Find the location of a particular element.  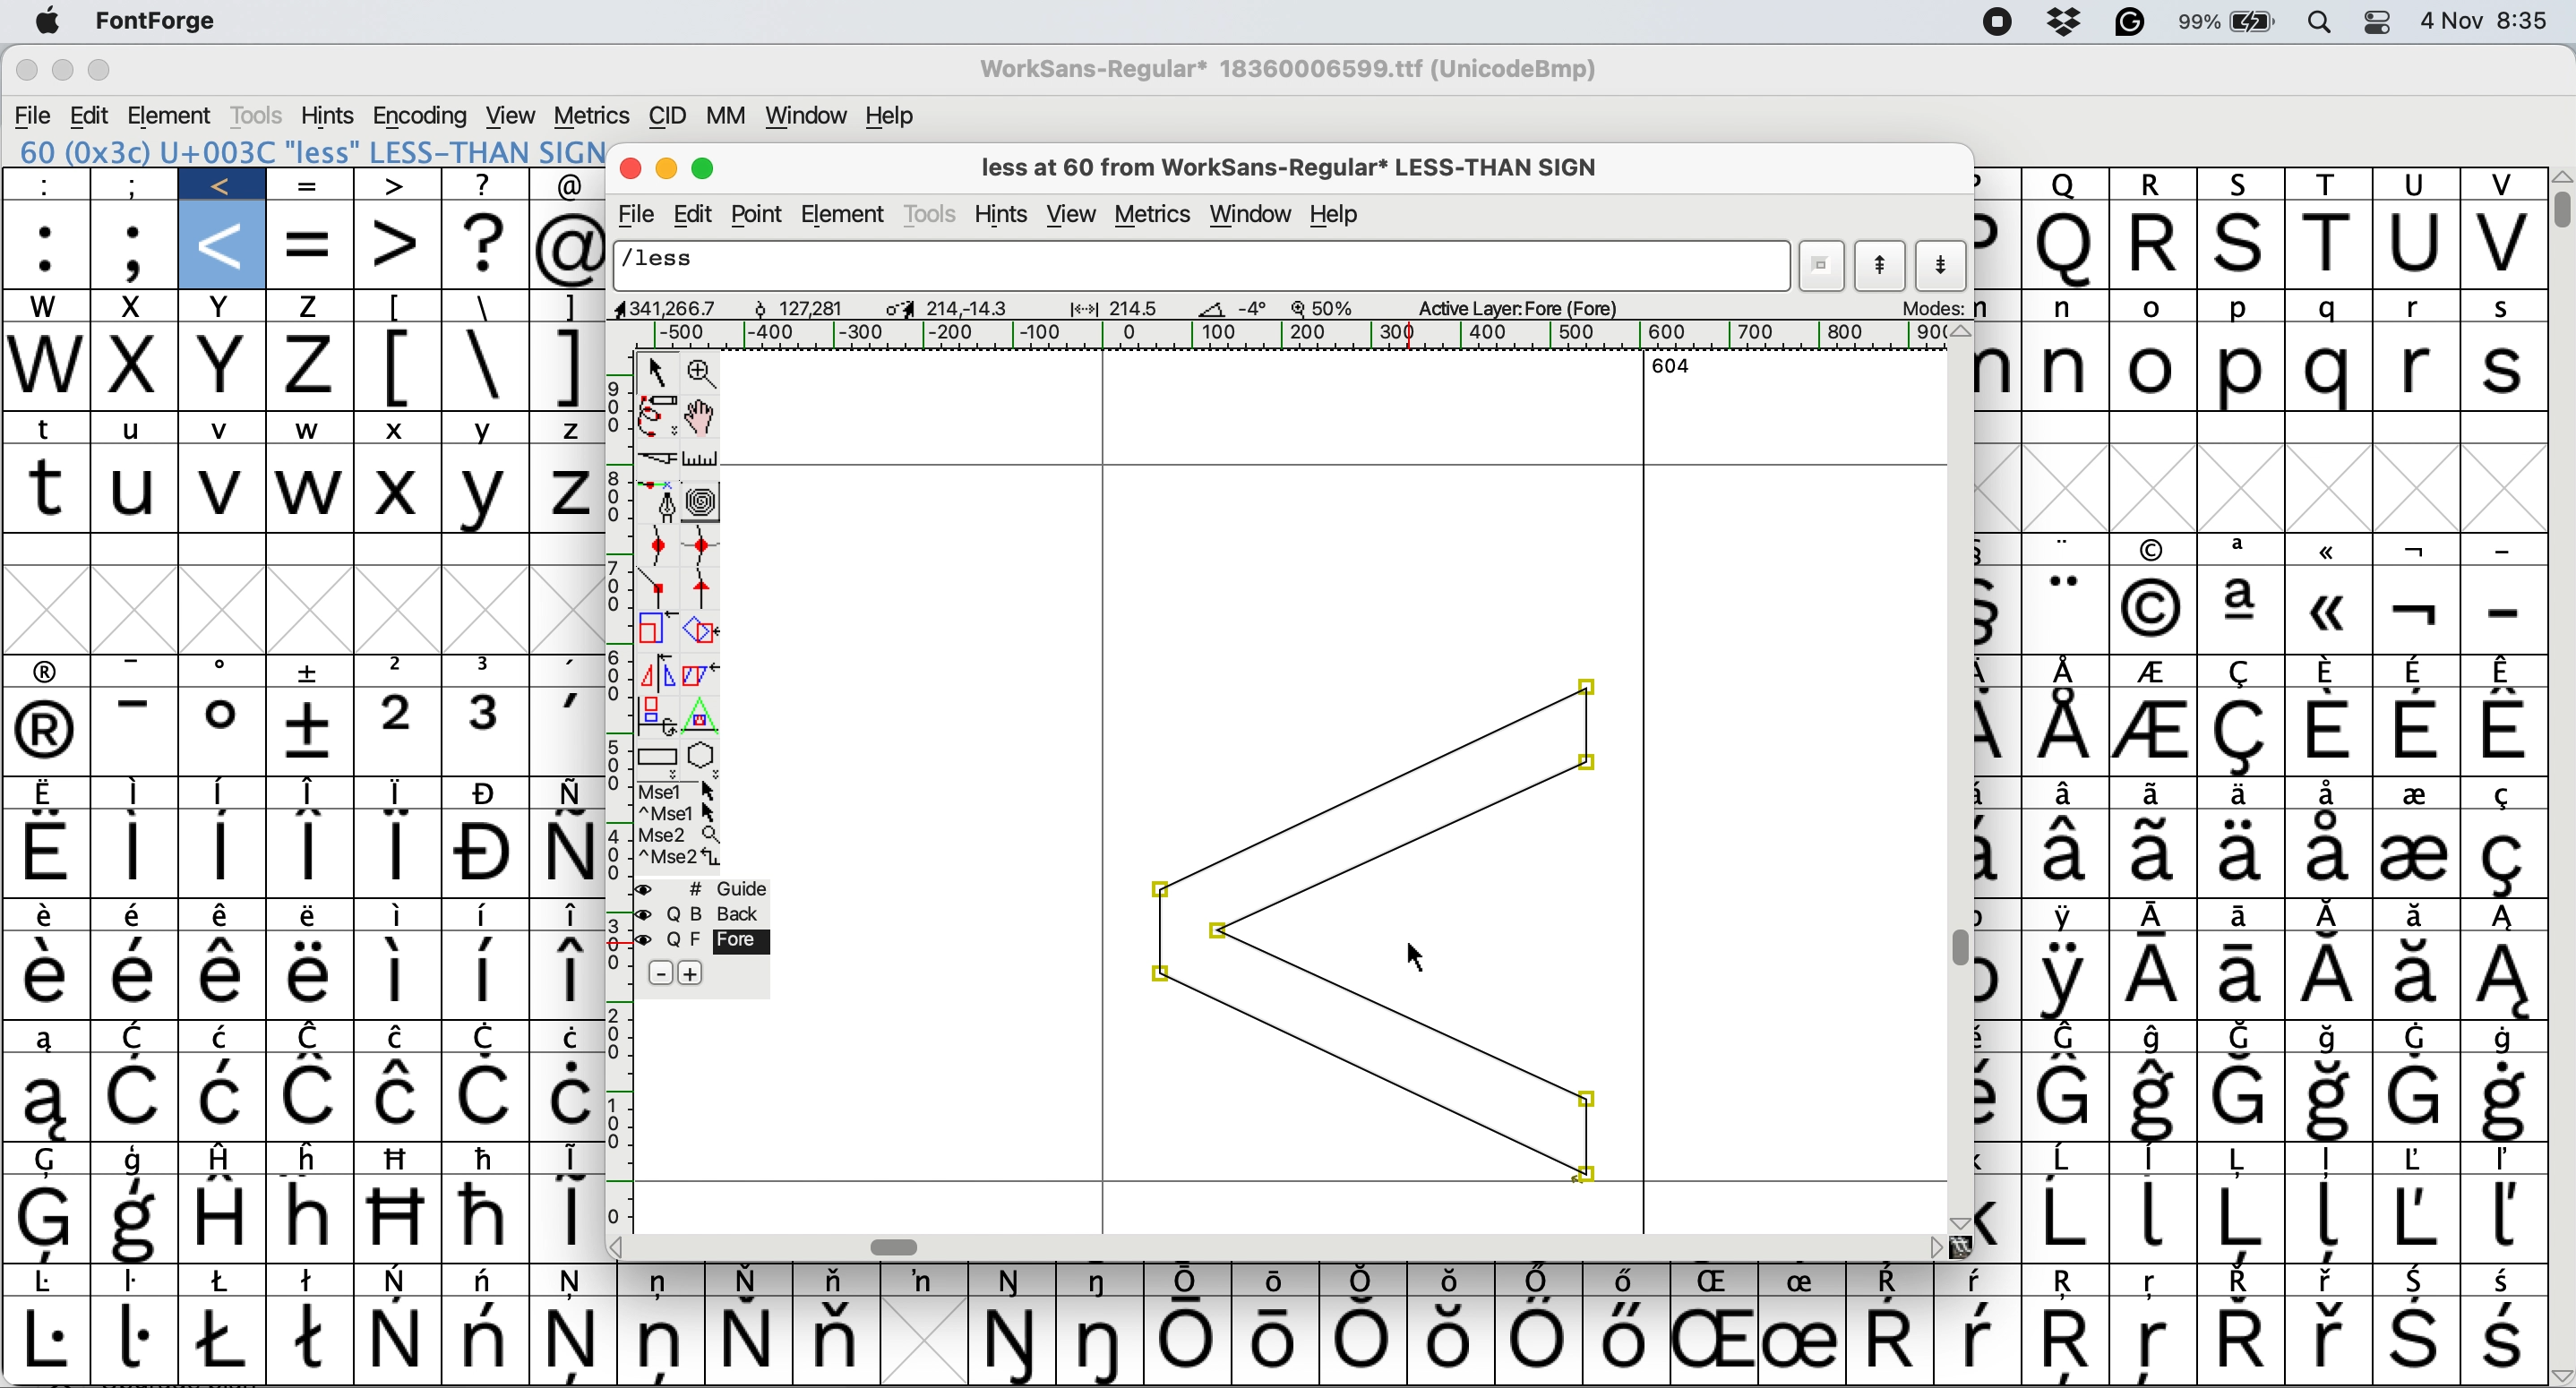

Symbol is located at coordinates (2068, 608).